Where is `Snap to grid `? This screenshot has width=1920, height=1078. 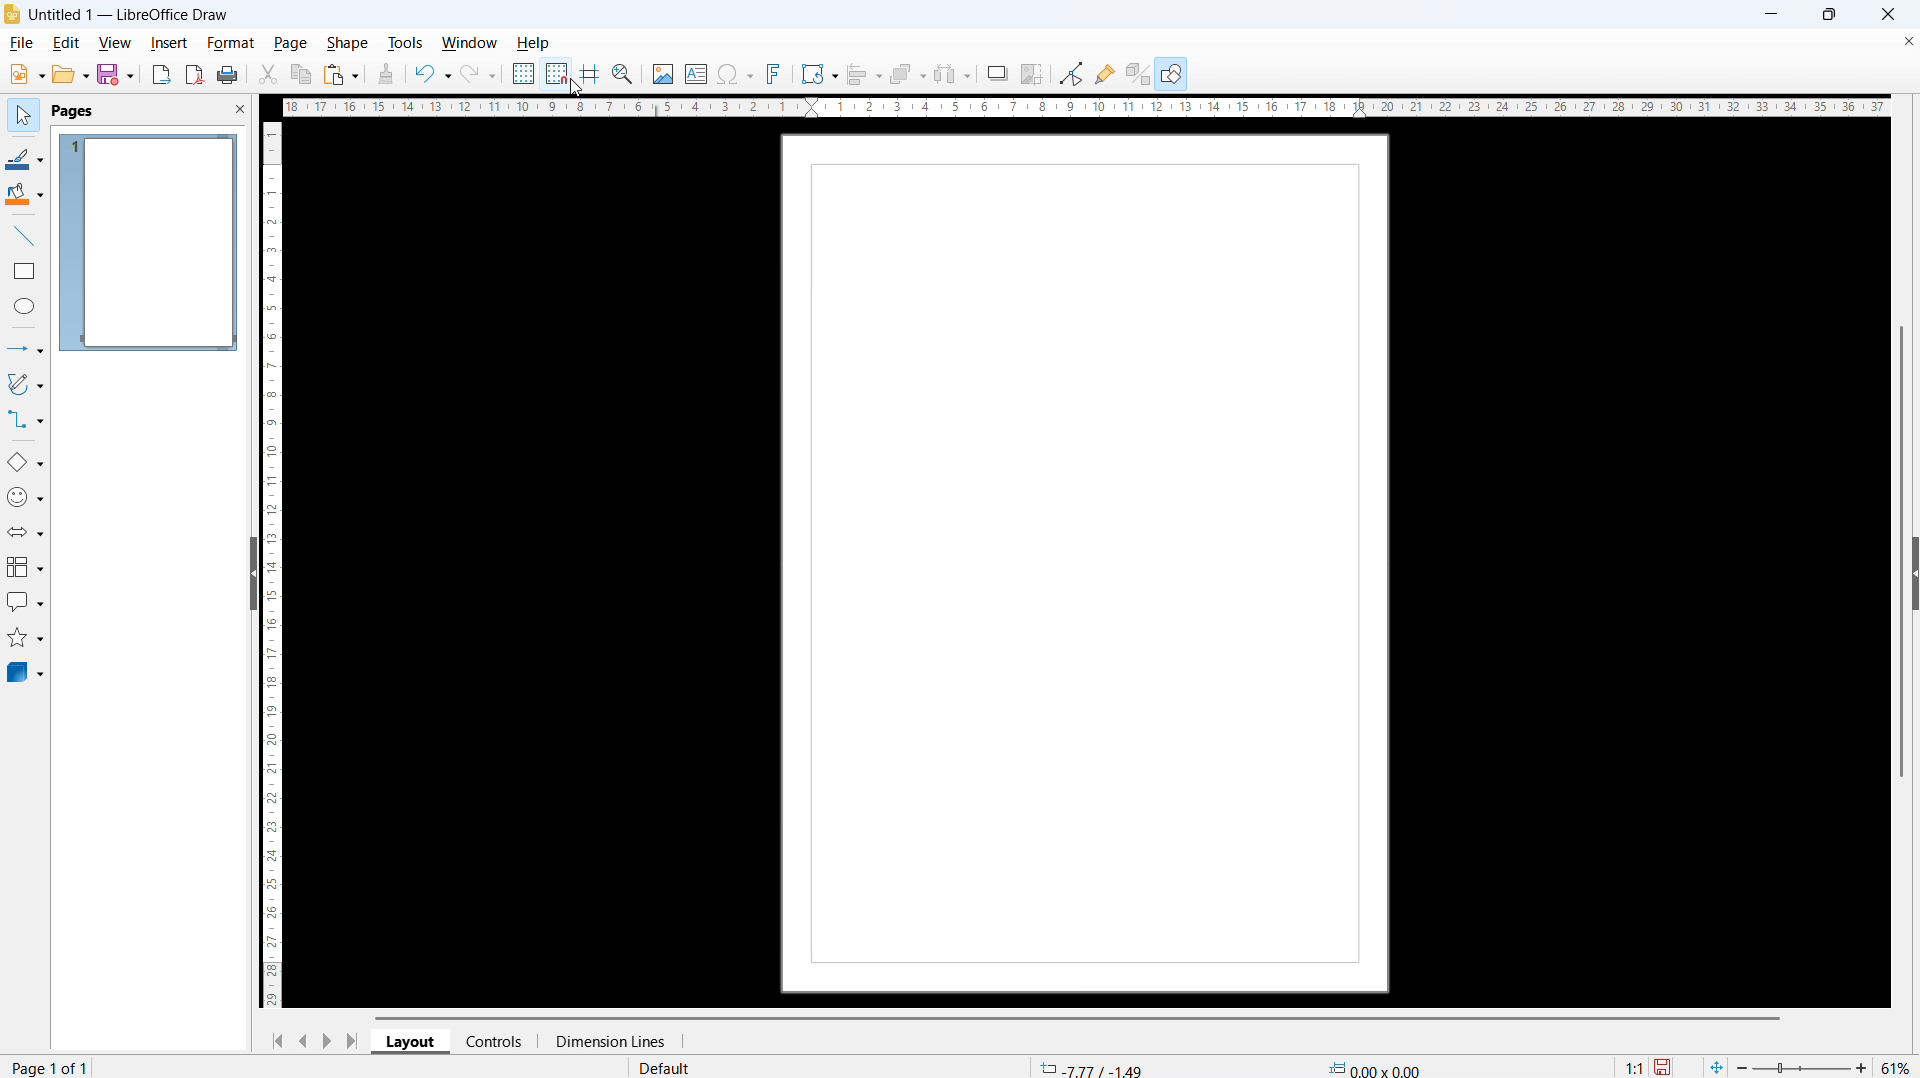 Snap to grid  is located at coordinates (557, 73).